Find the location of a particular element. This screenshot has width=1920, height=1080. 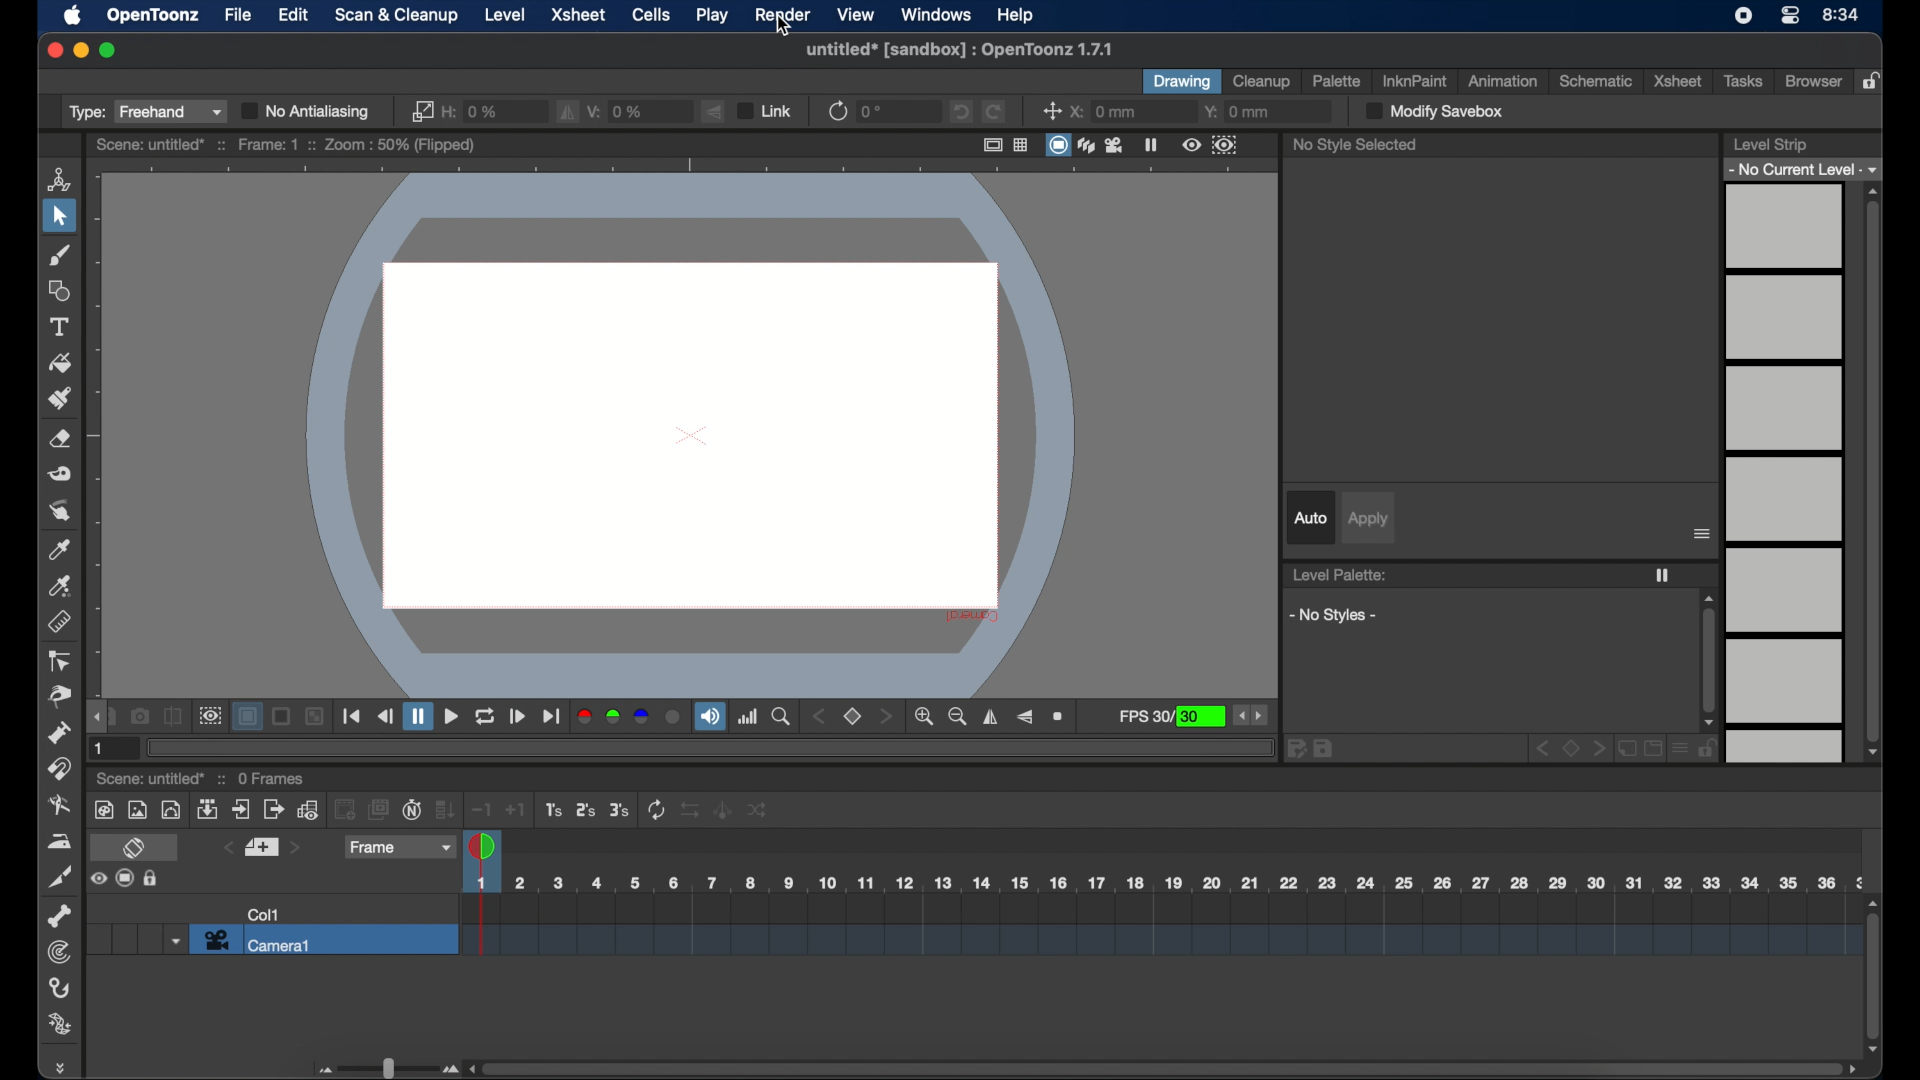

inkinpaint is located at coordinates (1416, 81).